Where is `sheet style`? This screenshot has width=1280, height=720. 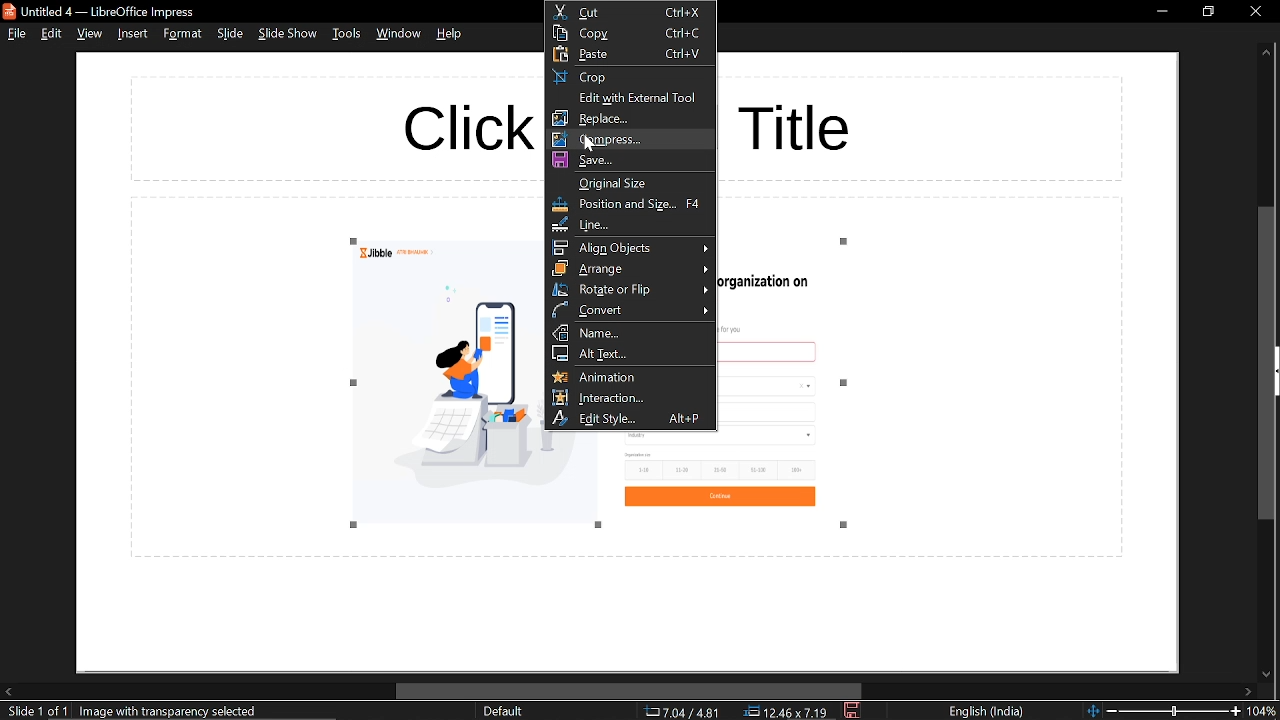
sheet style is located at coordinates (502, 712).